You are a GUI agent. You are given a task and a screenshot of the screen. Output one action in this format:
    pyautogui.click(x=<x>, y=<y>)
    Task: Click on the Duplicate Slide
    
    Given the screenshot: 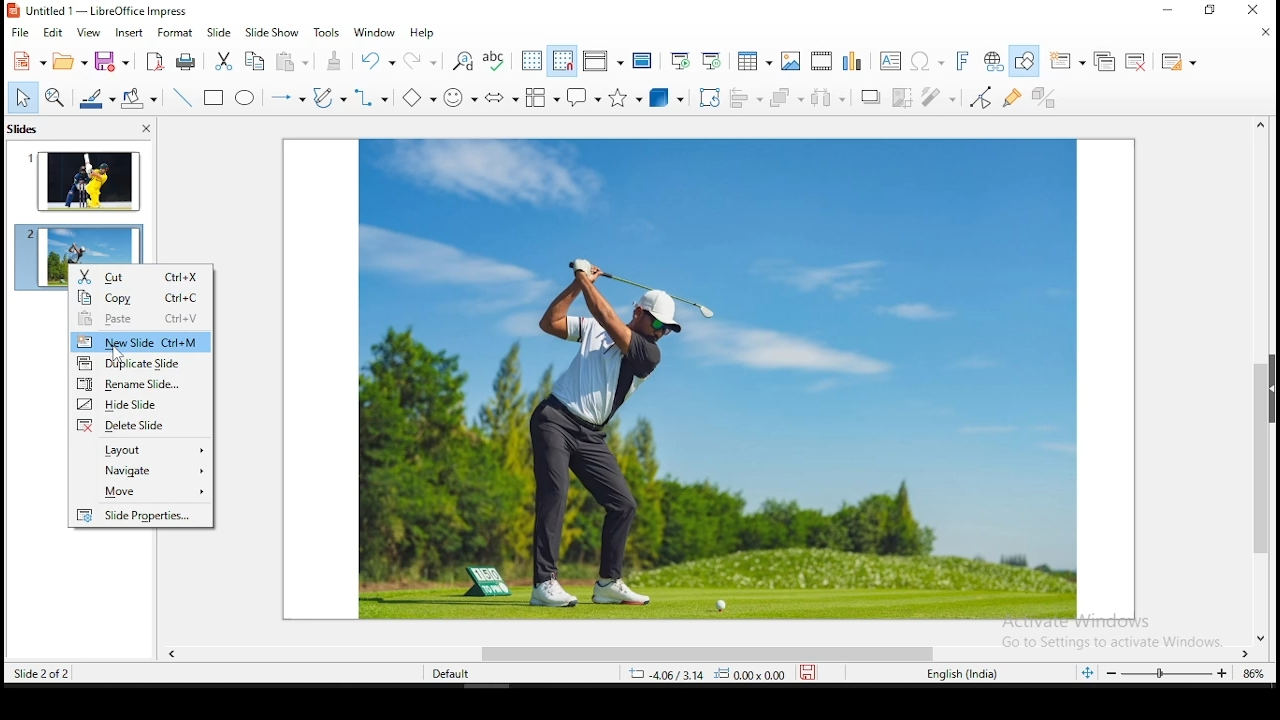 What is the action you would take?
    pyautogui.click(x=141, y=364)
    